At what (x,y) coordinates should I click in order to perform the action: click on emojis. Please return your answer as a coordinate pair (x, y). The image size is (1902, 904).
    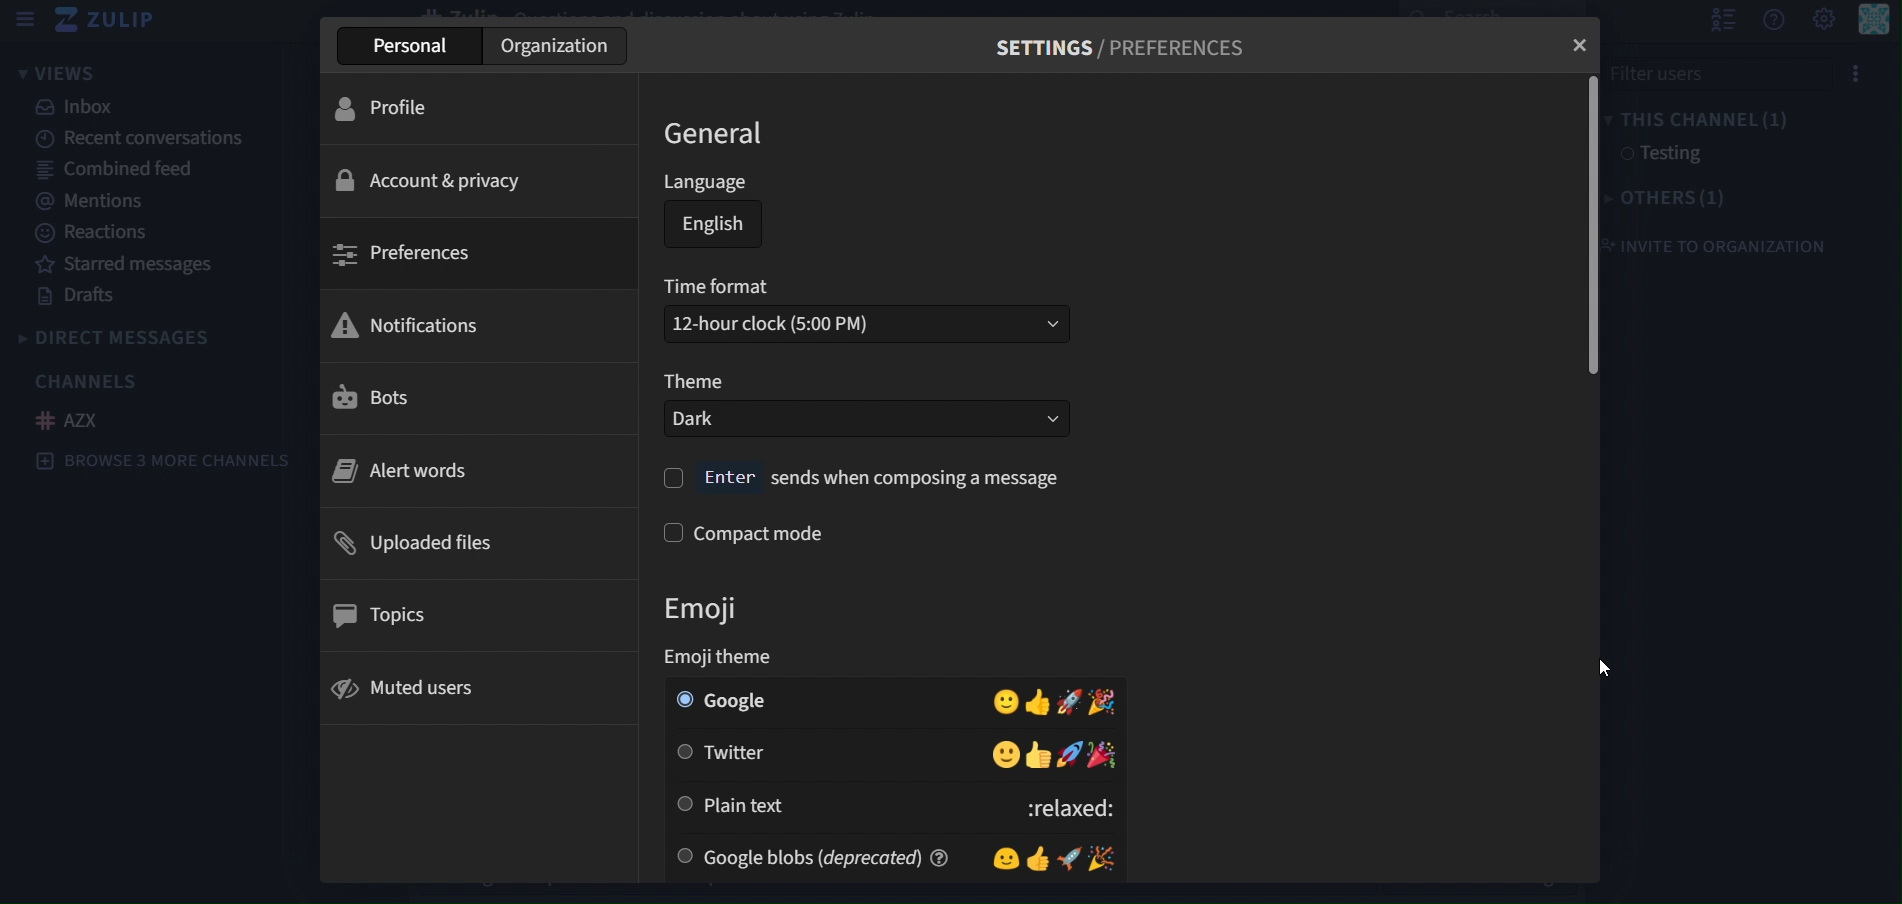
    Looking at the image, I should click on (1056, 754).